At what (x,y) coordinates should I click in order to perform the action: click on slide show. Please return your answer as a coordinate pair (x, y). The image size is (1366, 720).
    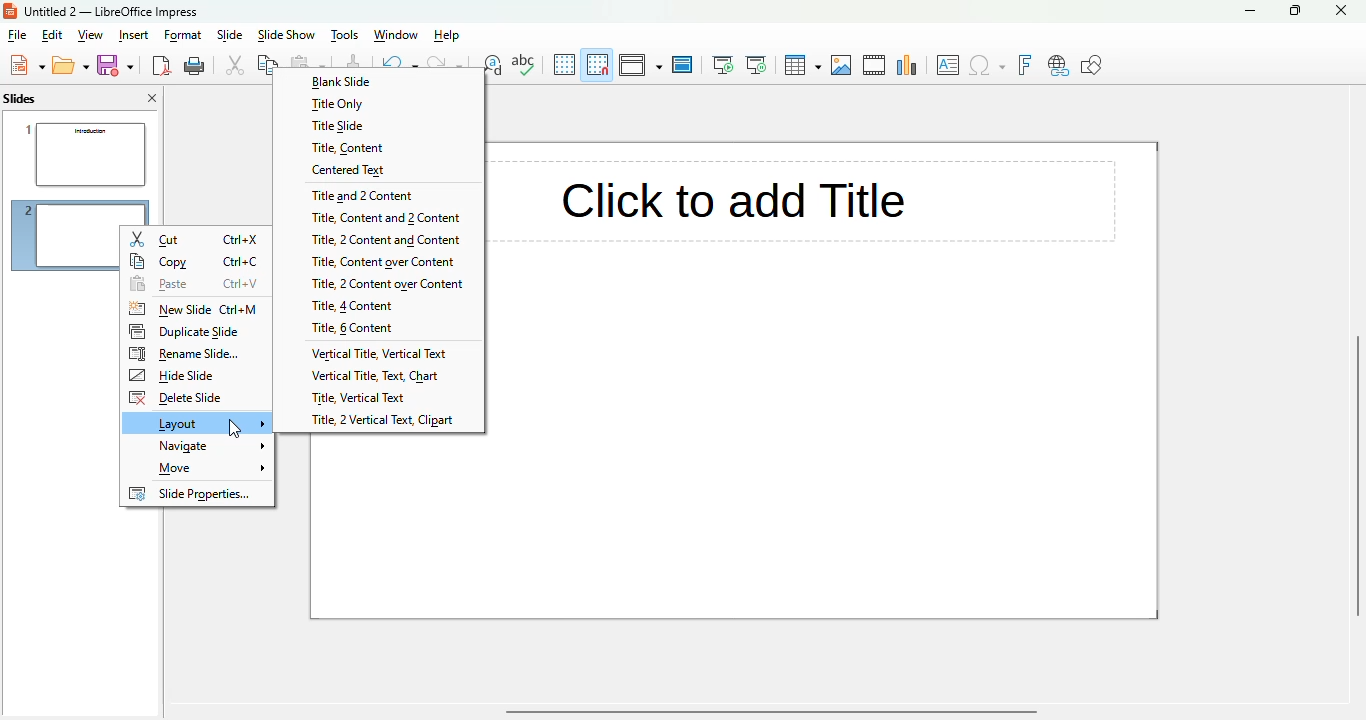
    Looking at the image, I should click on (286, 35).